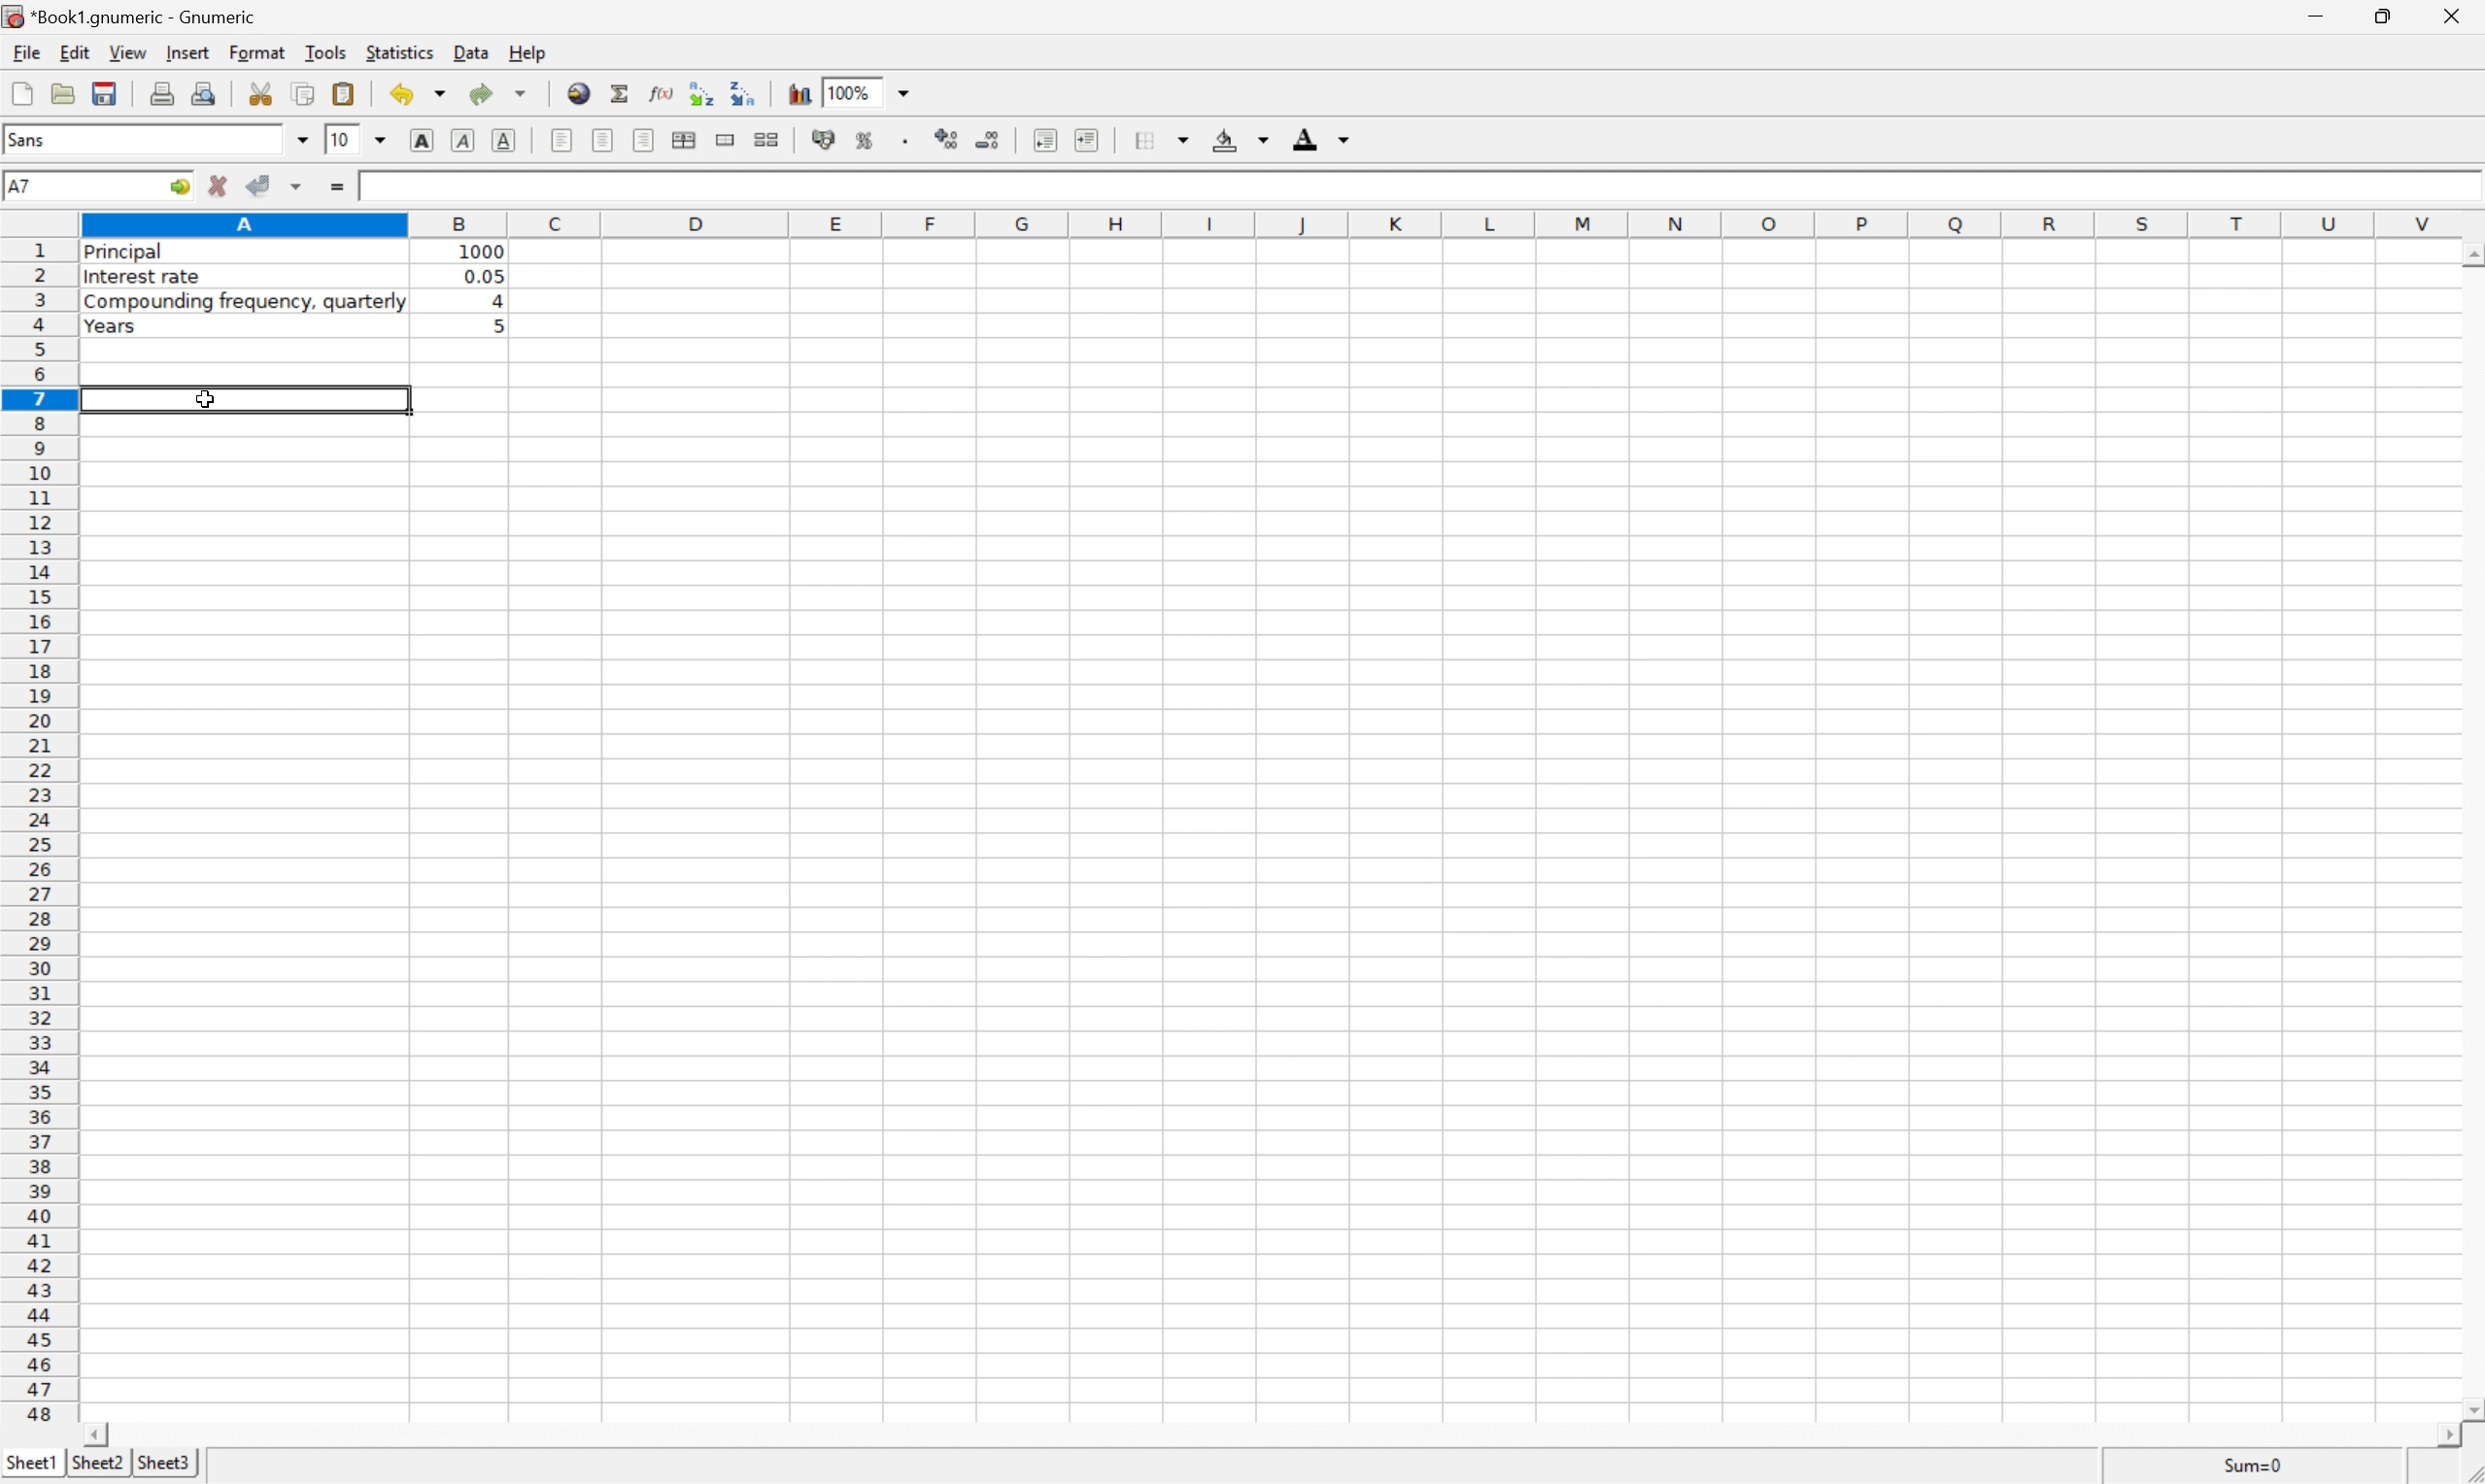  I want to click on Align right, so click(643, 139).